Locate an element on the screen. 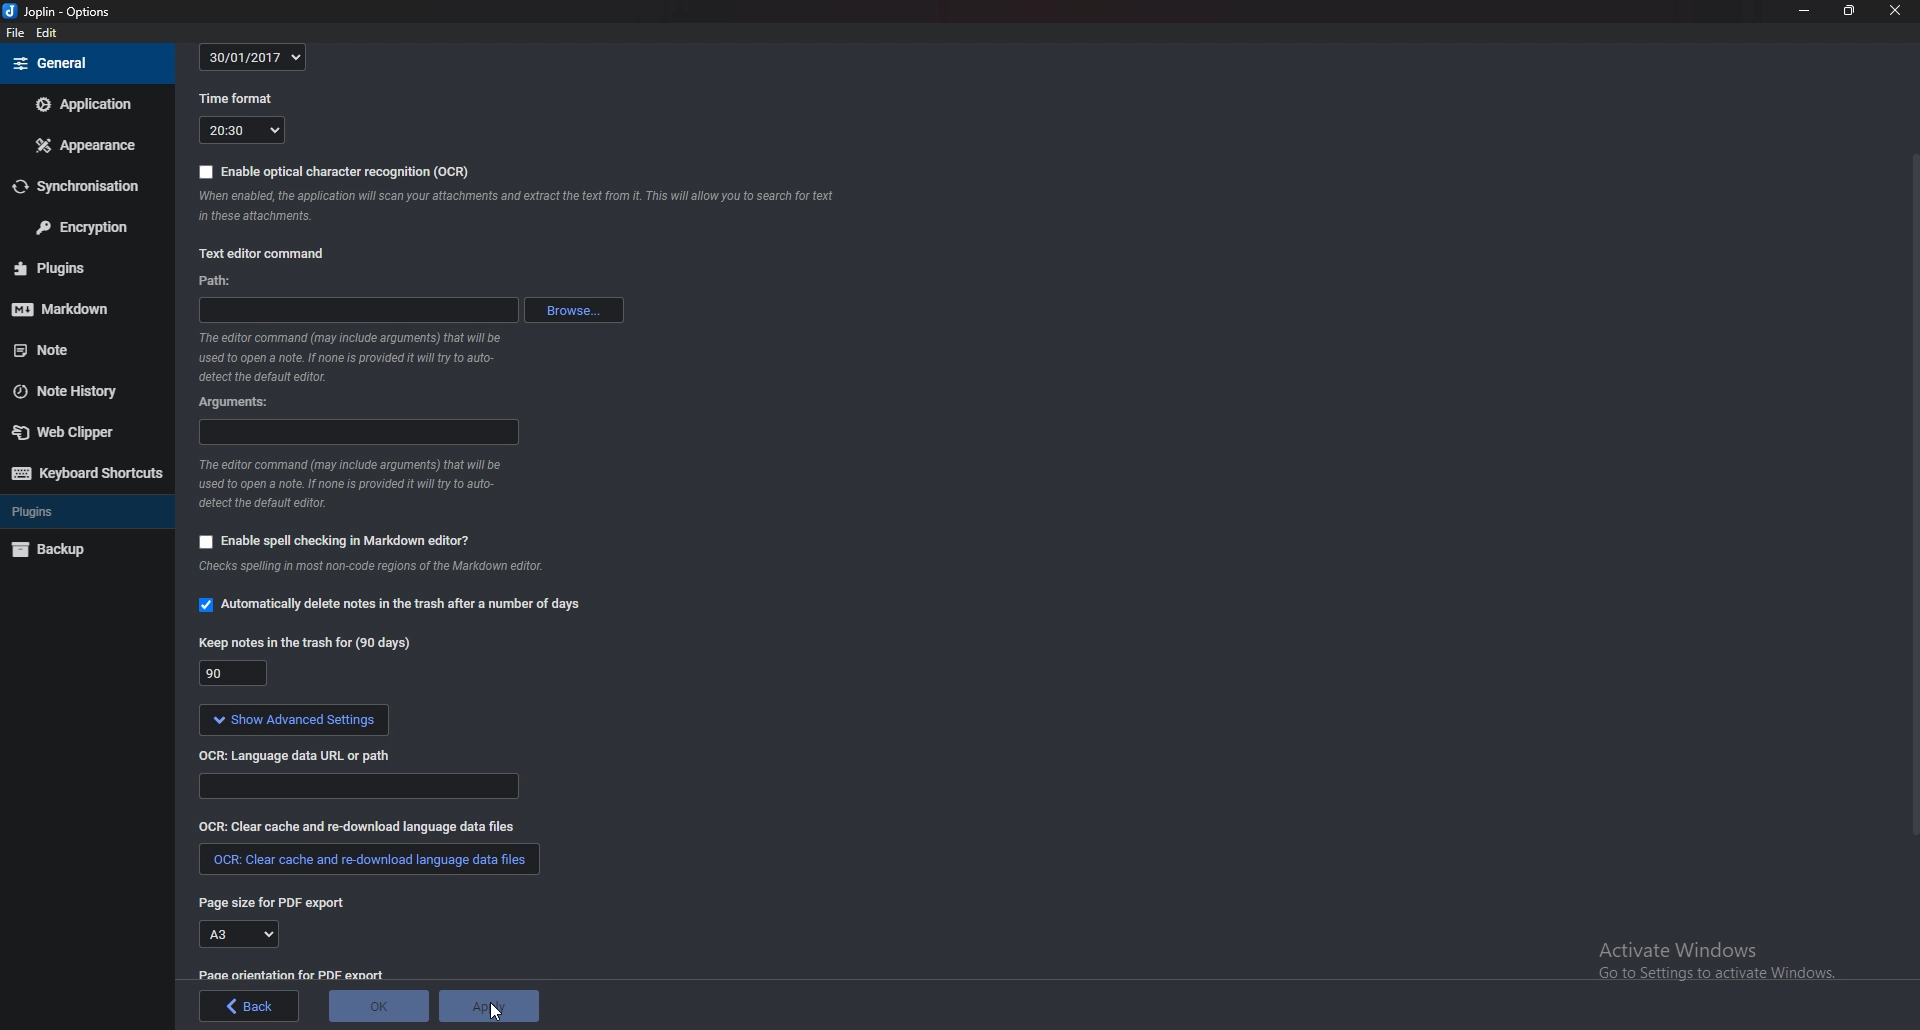 The width and height of the screenshot is (1920, 1030). Web clipper is located at coordinates (75, 432).